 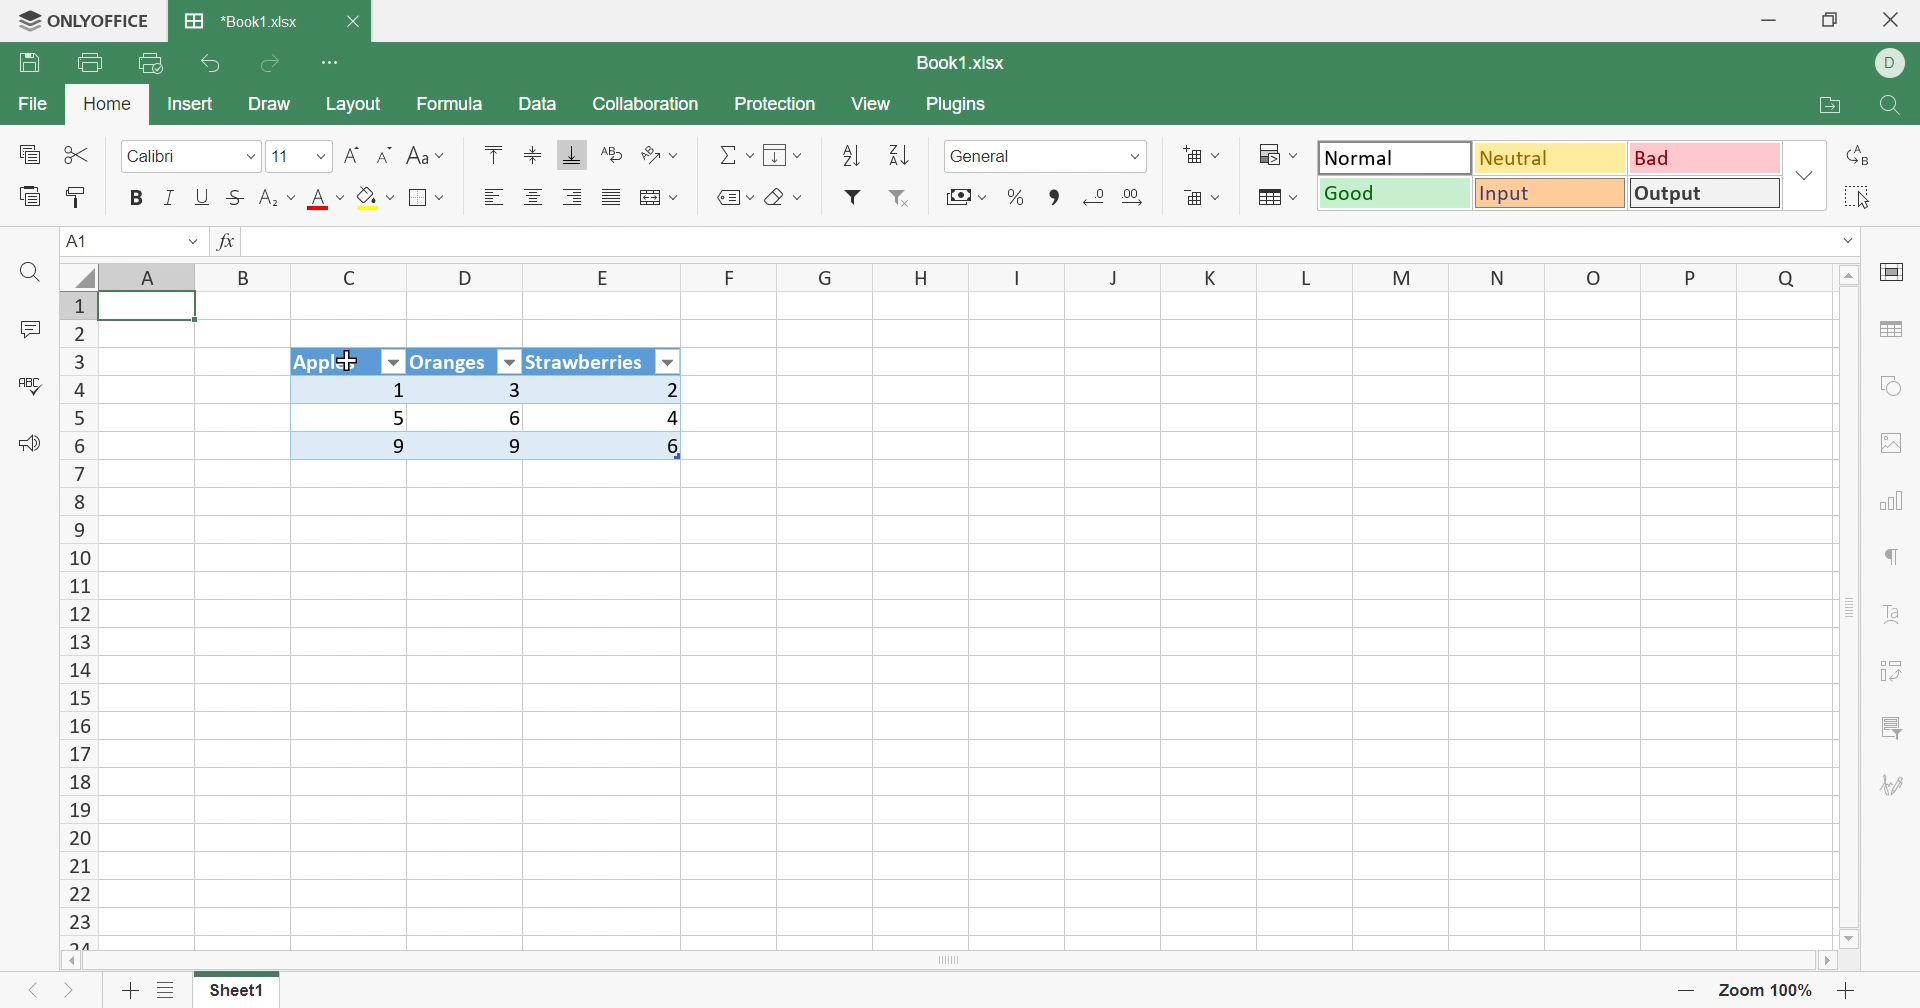 What do you see at coordinates (247, 277) in the screenshot?
I see `B` at bounding box center [247, 277].